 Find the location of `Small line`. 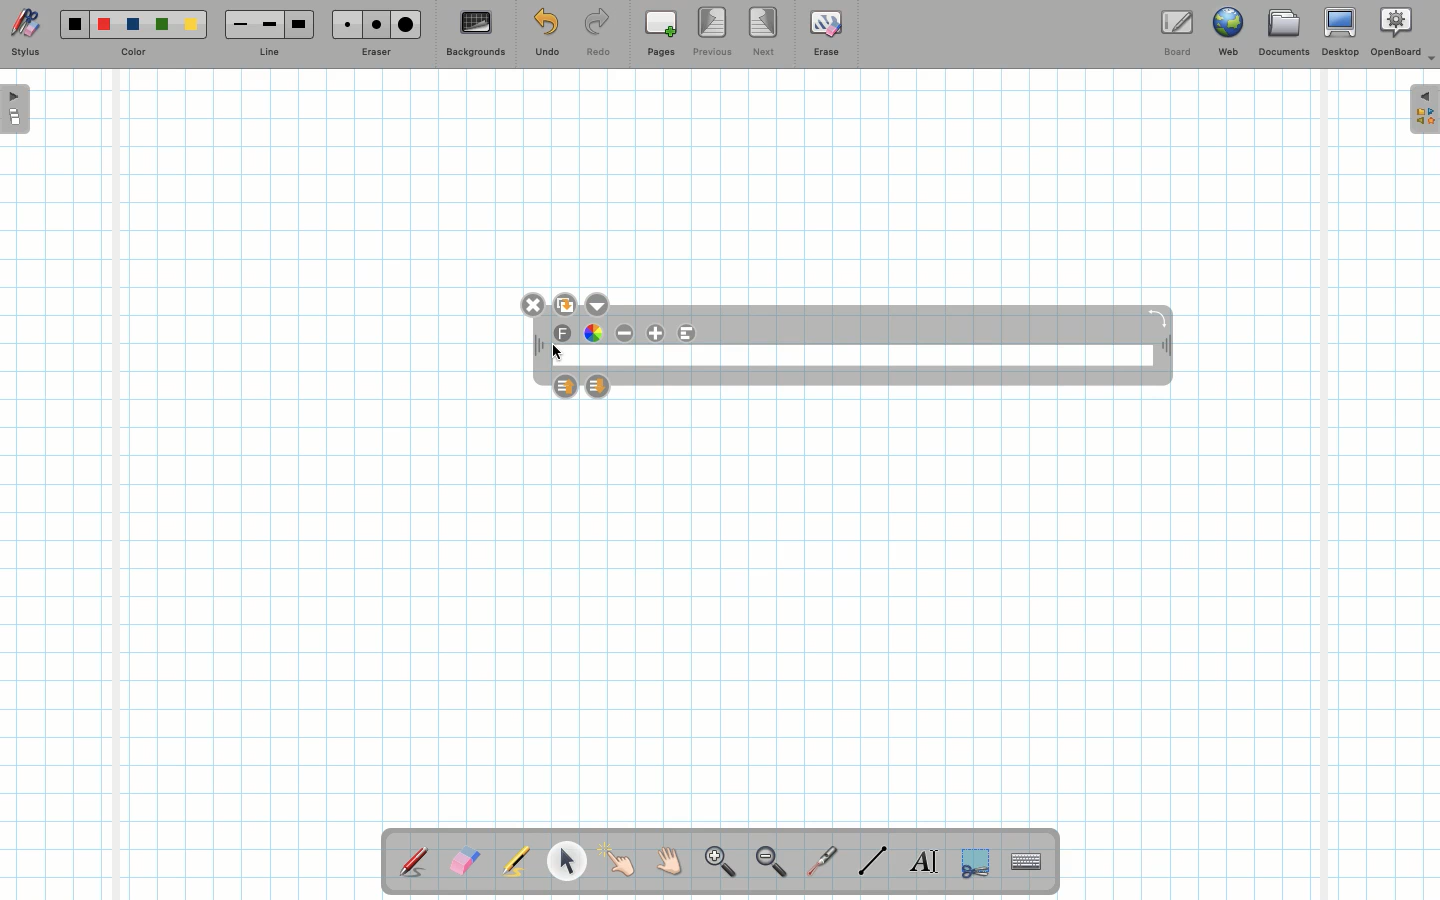

Small line is located at coordinates (237, 25).